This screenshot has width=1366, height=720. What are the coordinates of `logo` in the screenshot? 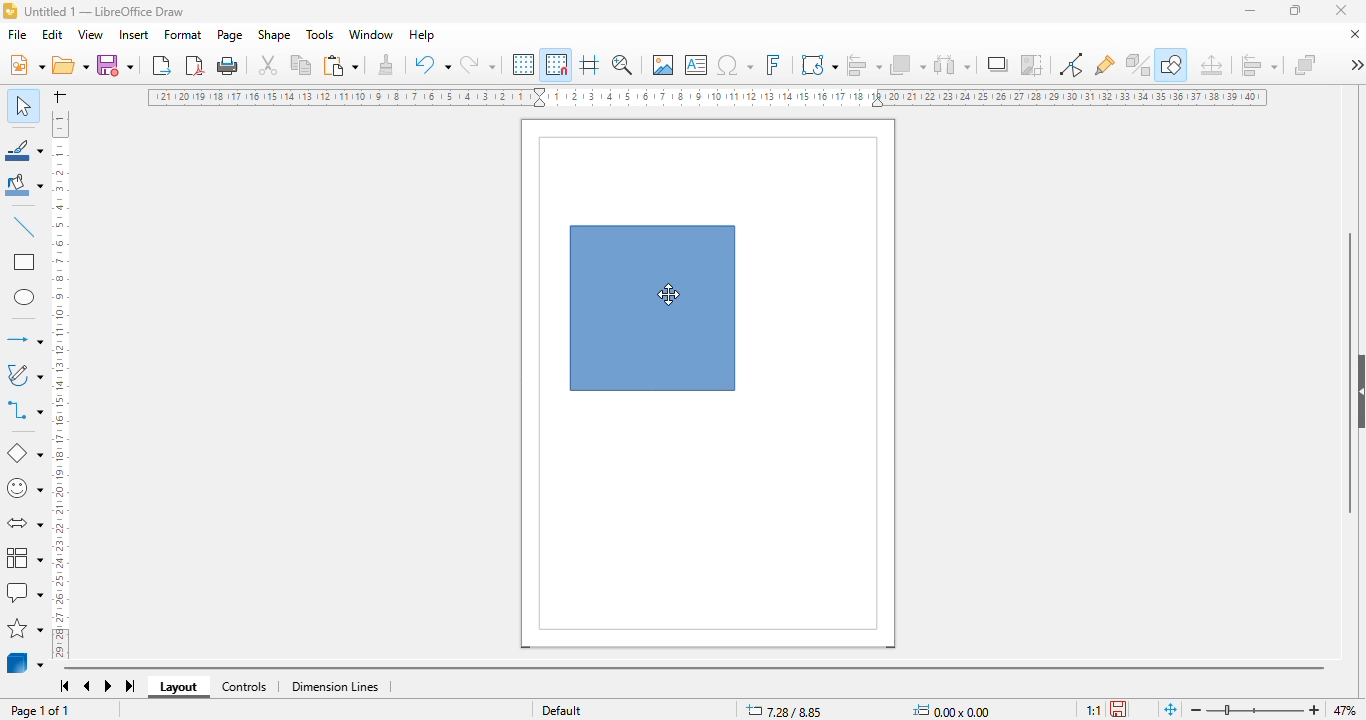 It's located at (10, 11).